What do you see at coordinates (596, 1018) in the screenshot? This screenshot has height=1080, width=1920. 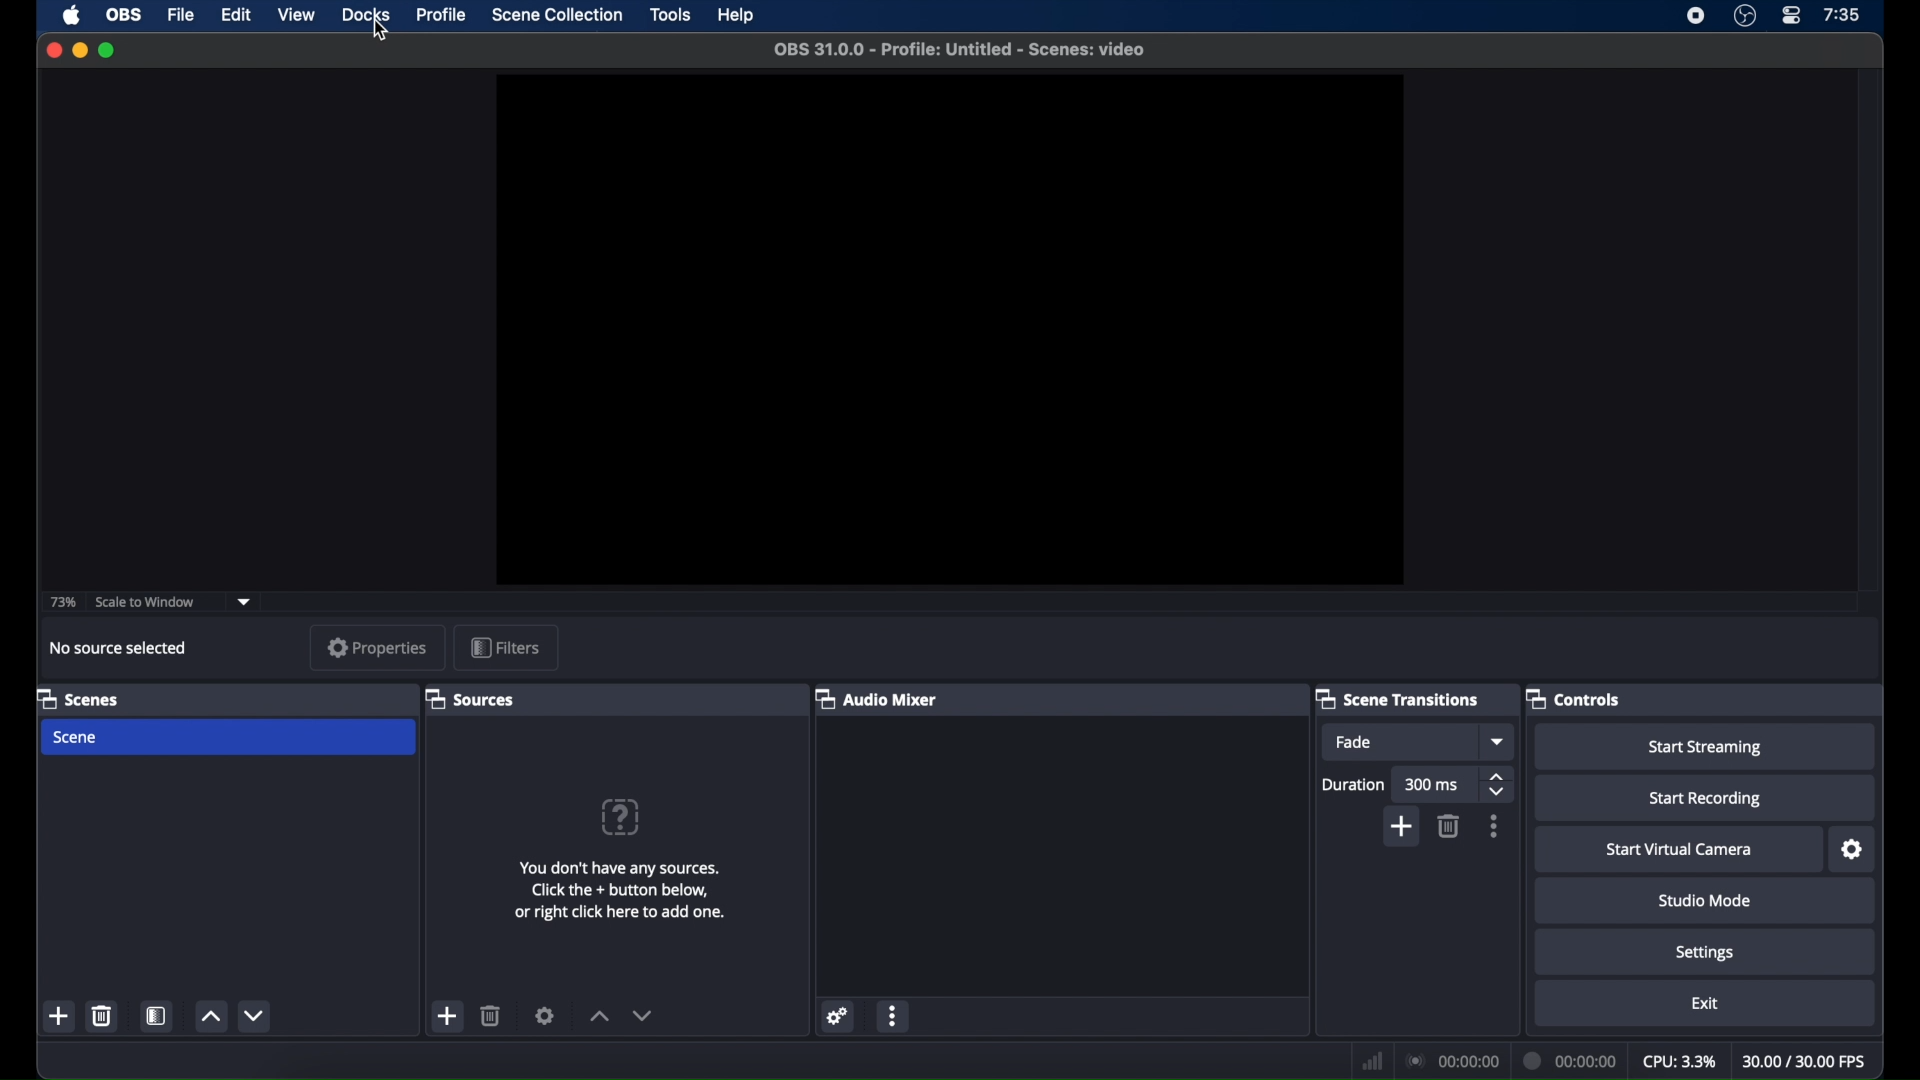 I see `increment` at bounding box center [596, 1018].